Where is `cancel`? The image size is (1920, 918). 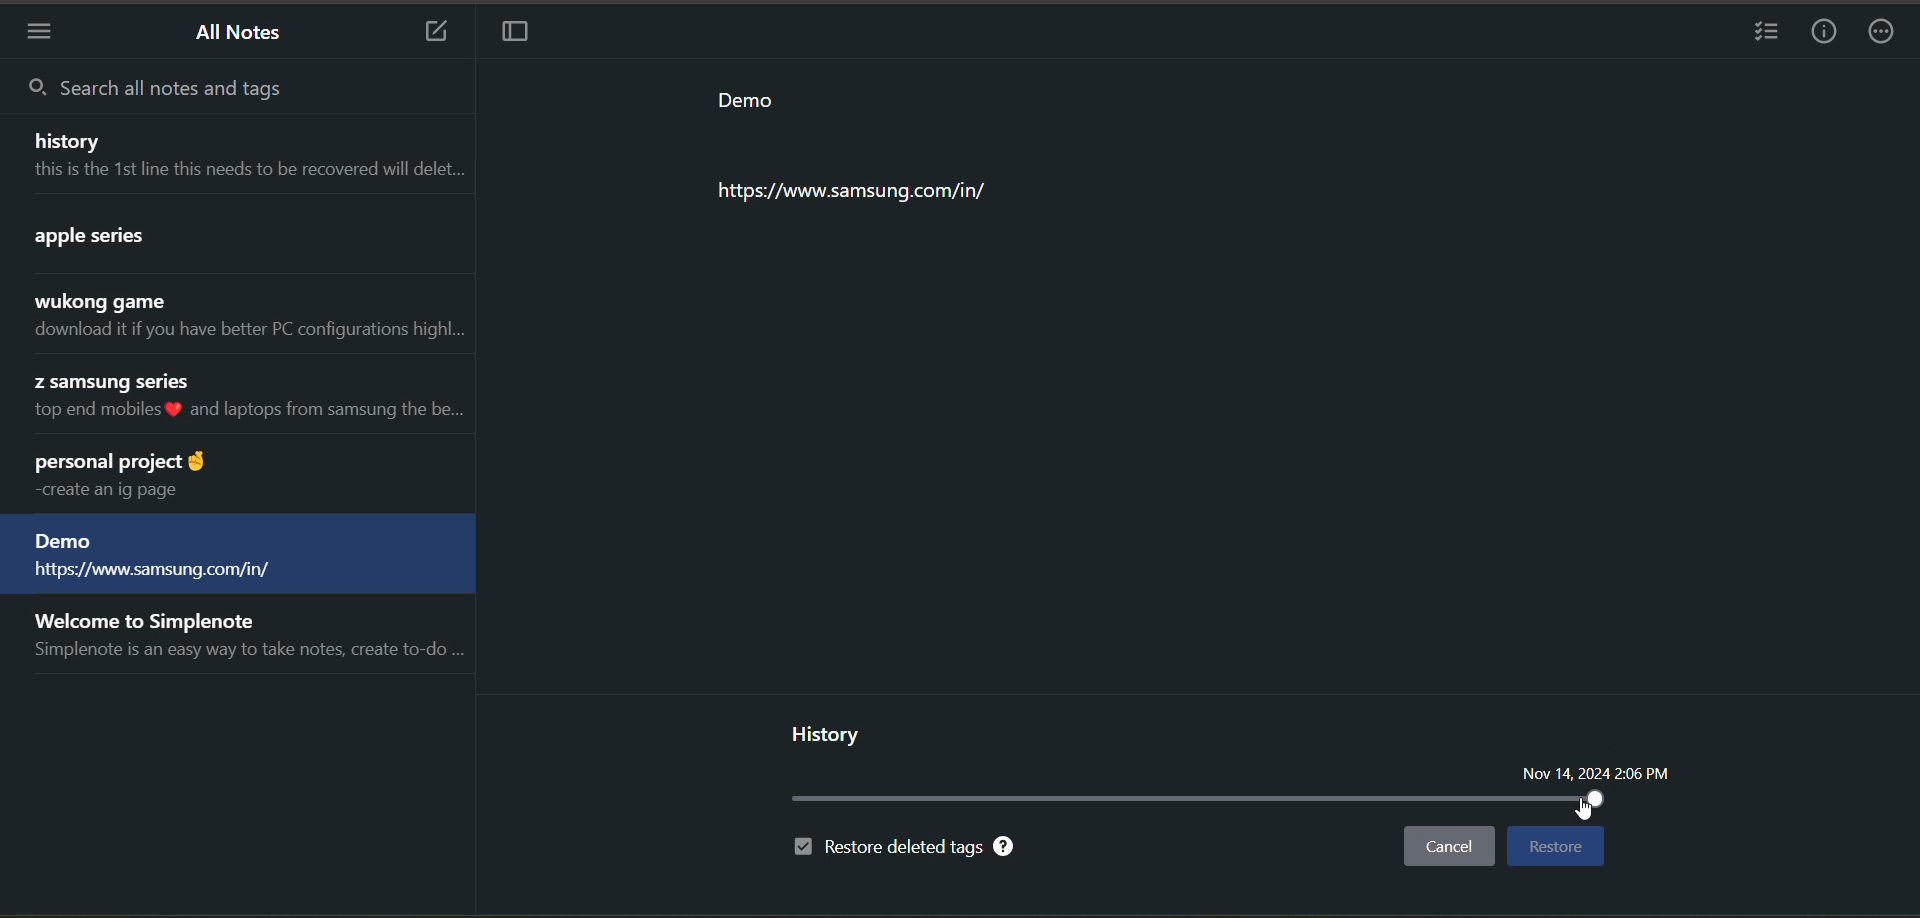 cancel is located at coordinates (1455, 849).